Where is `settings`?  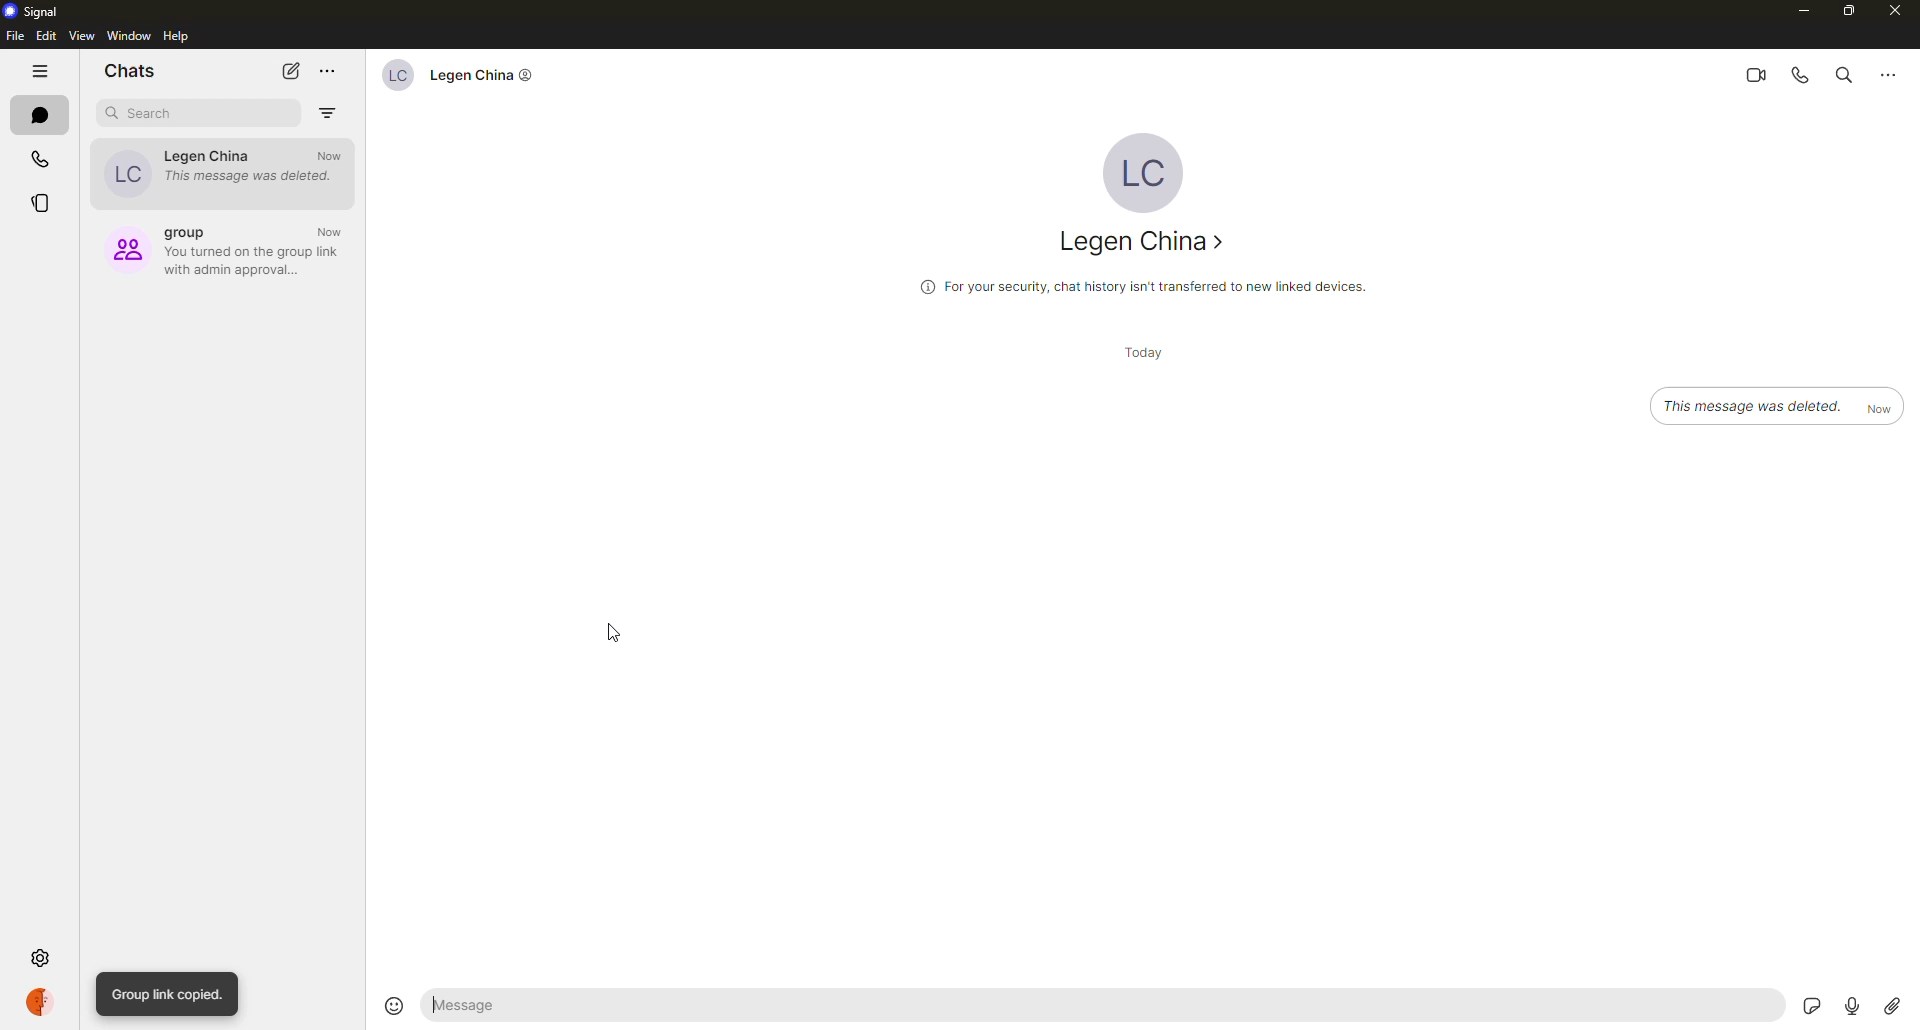 settings is located at coordinates (42, 957).